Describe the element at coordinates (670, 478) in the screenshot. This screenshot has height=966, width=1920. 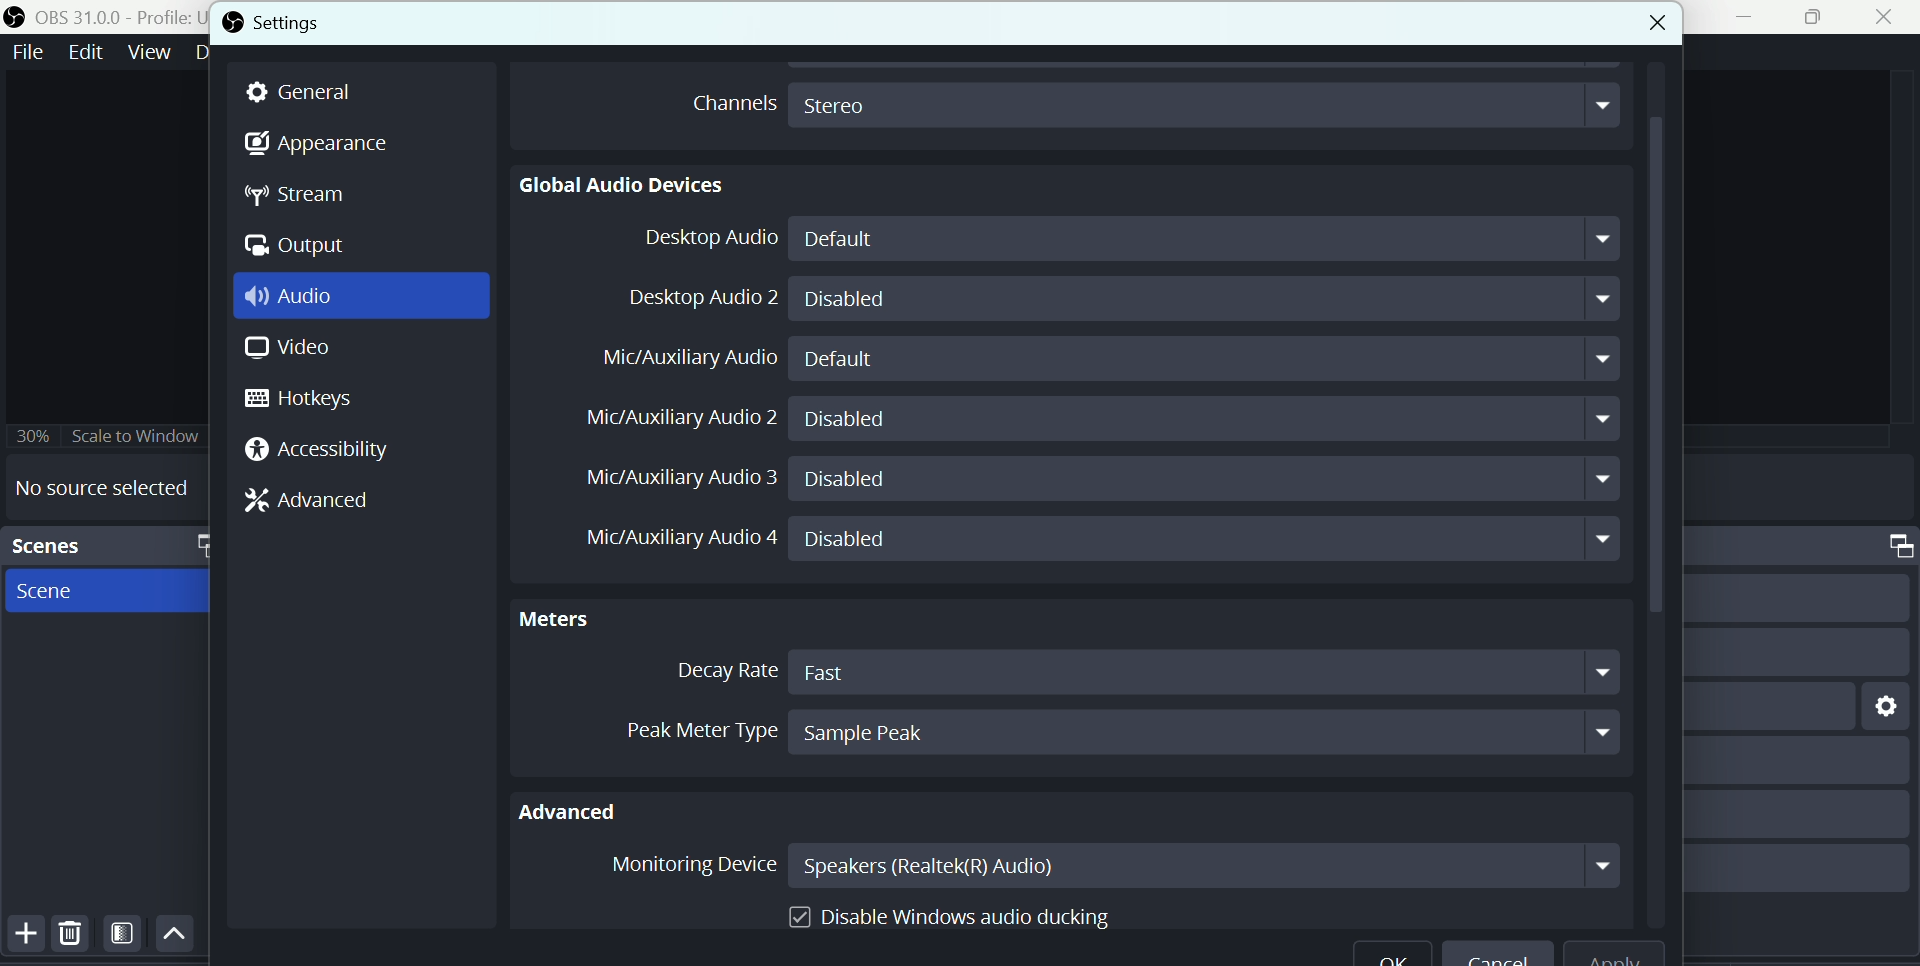
I see `Mic/Auxiliary Audio 3` at that location.